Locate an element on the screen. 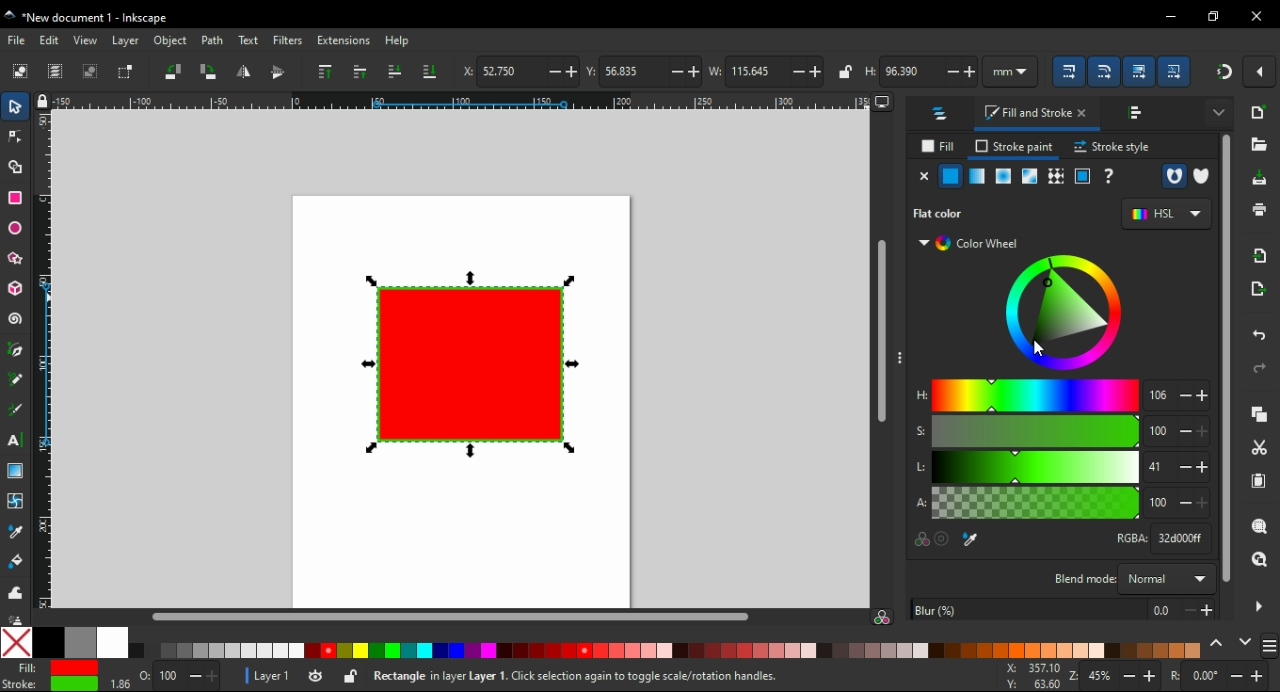 Image resolution: width=1280 pixels, height=692 pixels. none is located at coordinates (924, 176).